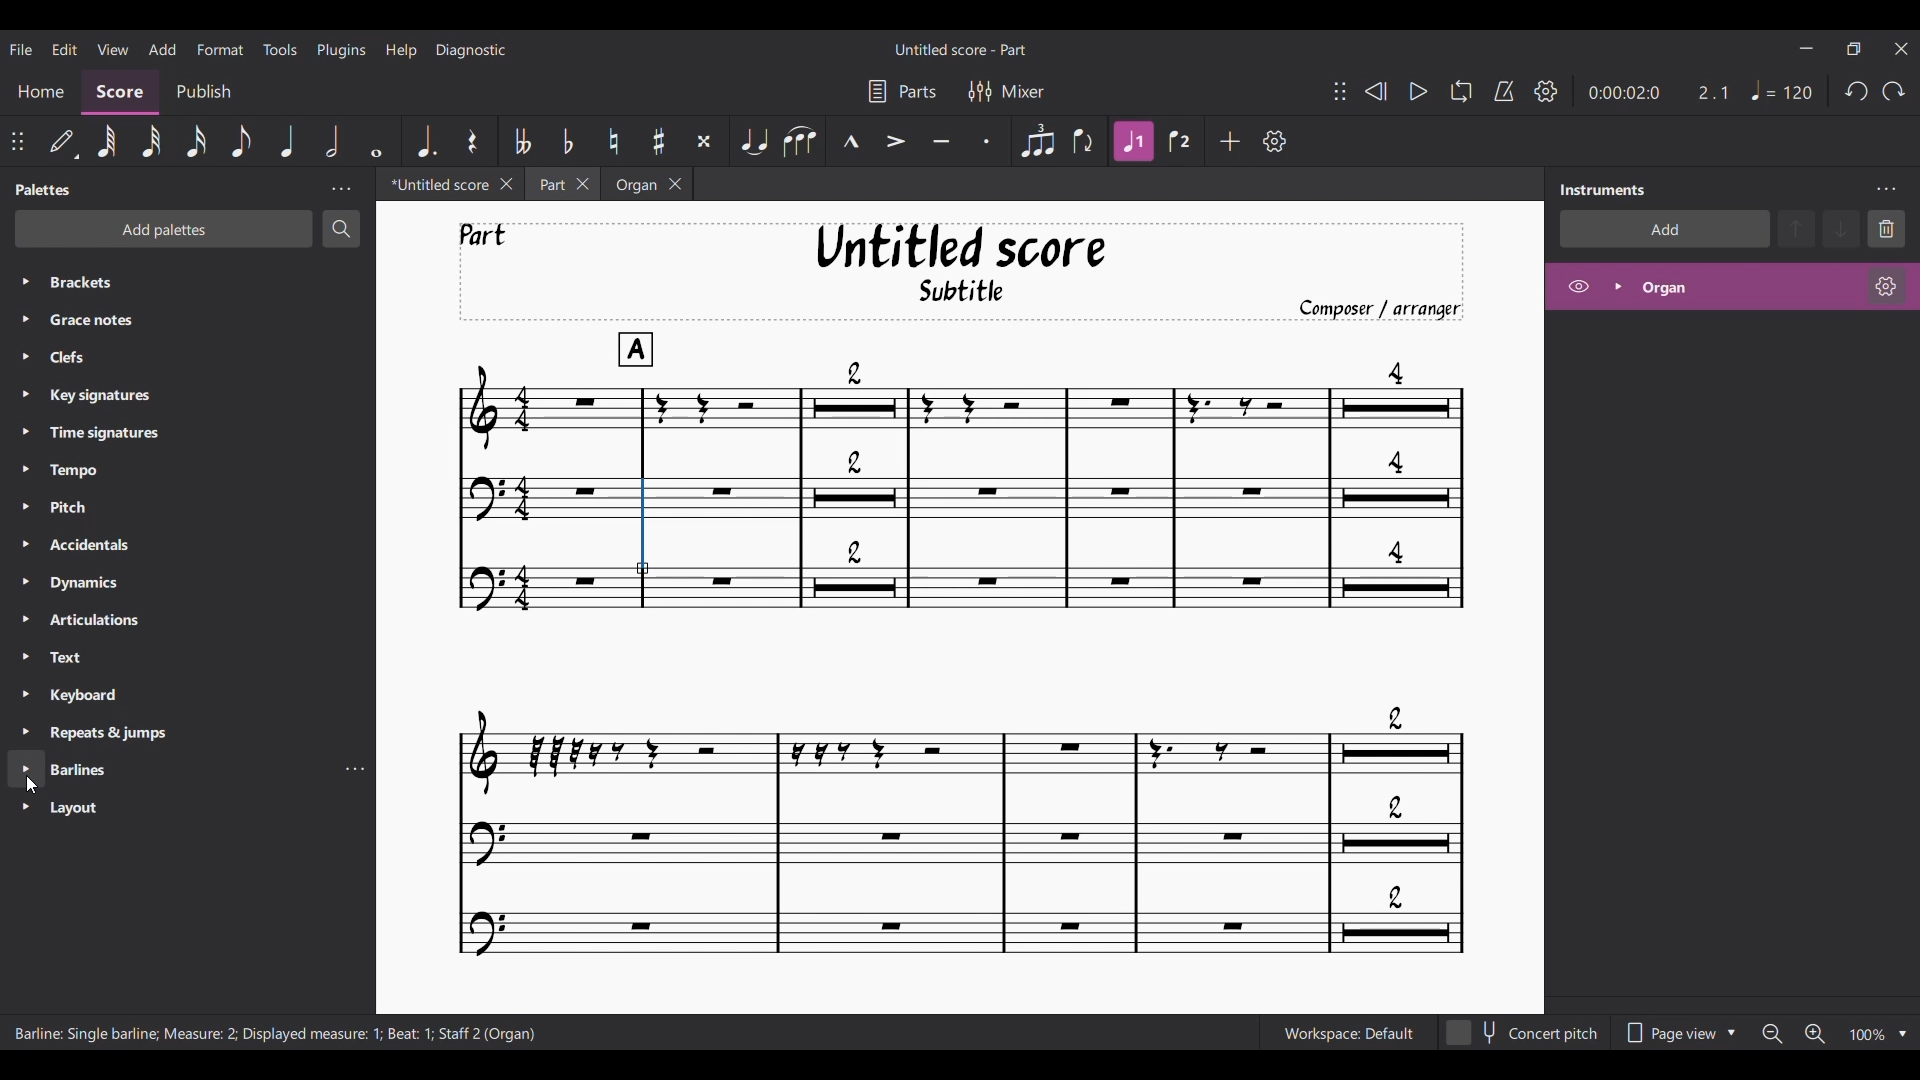 The width and height of the screenshot is (1920, 1080). I want to click on Metronome, so click(1504, 91).